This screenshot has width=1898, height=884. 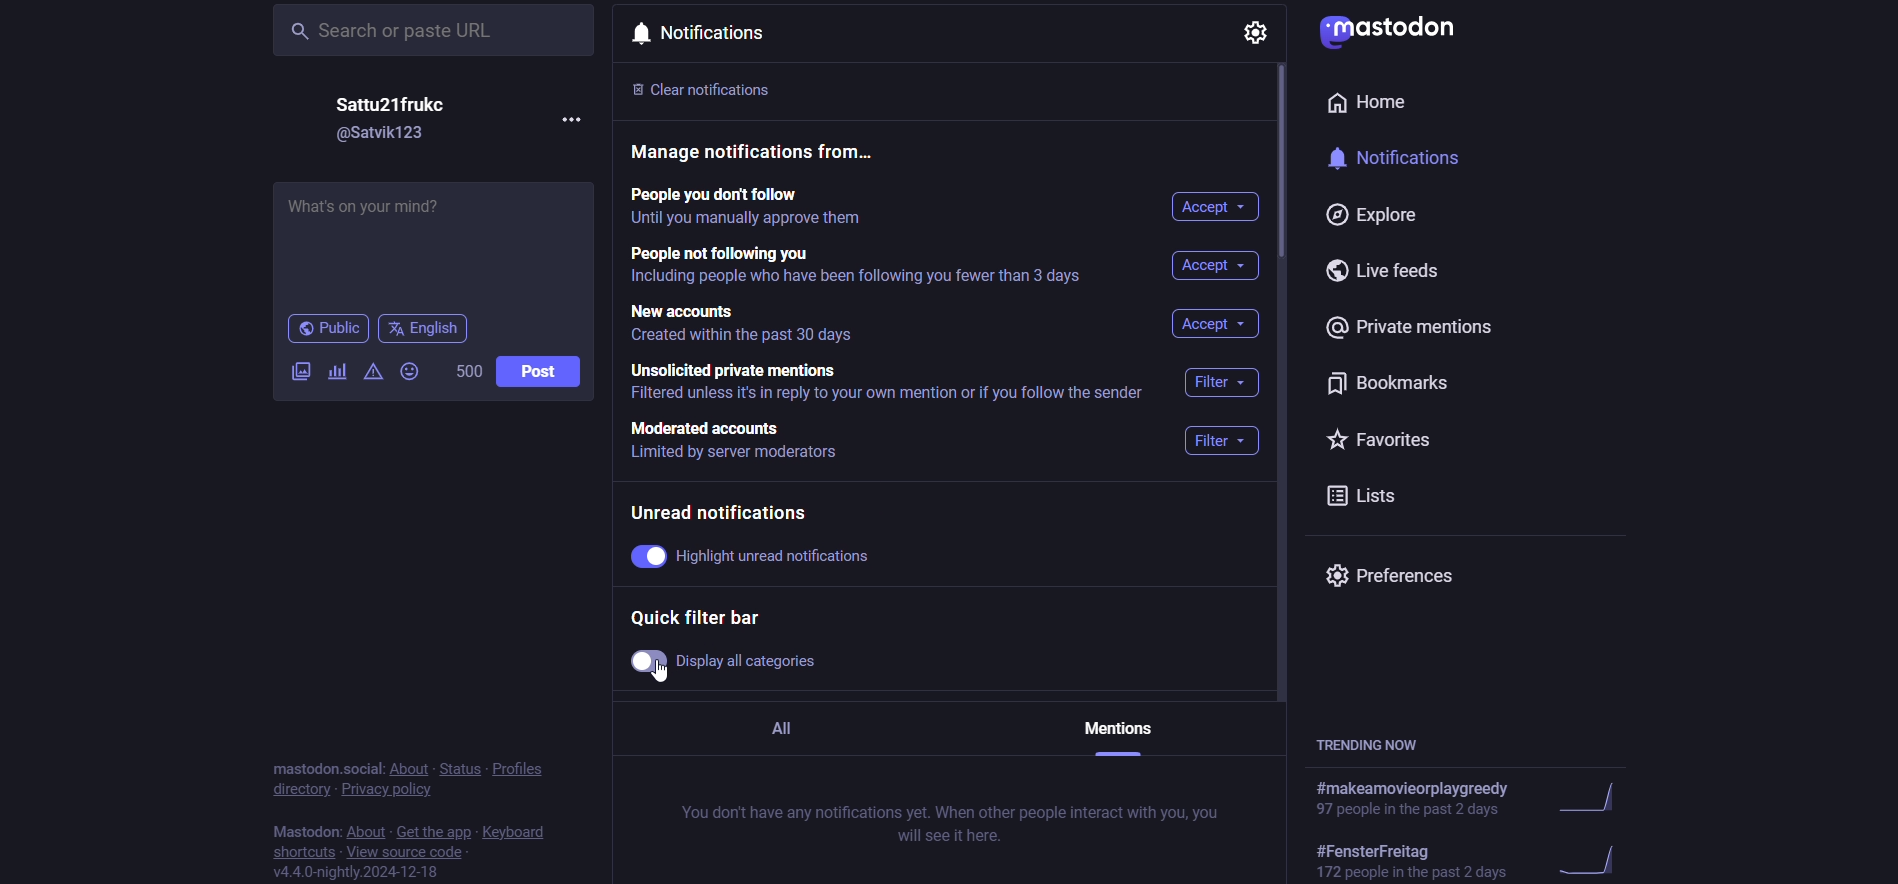 I want to click on TRENDING NOW, so click(x=1369, y=743).